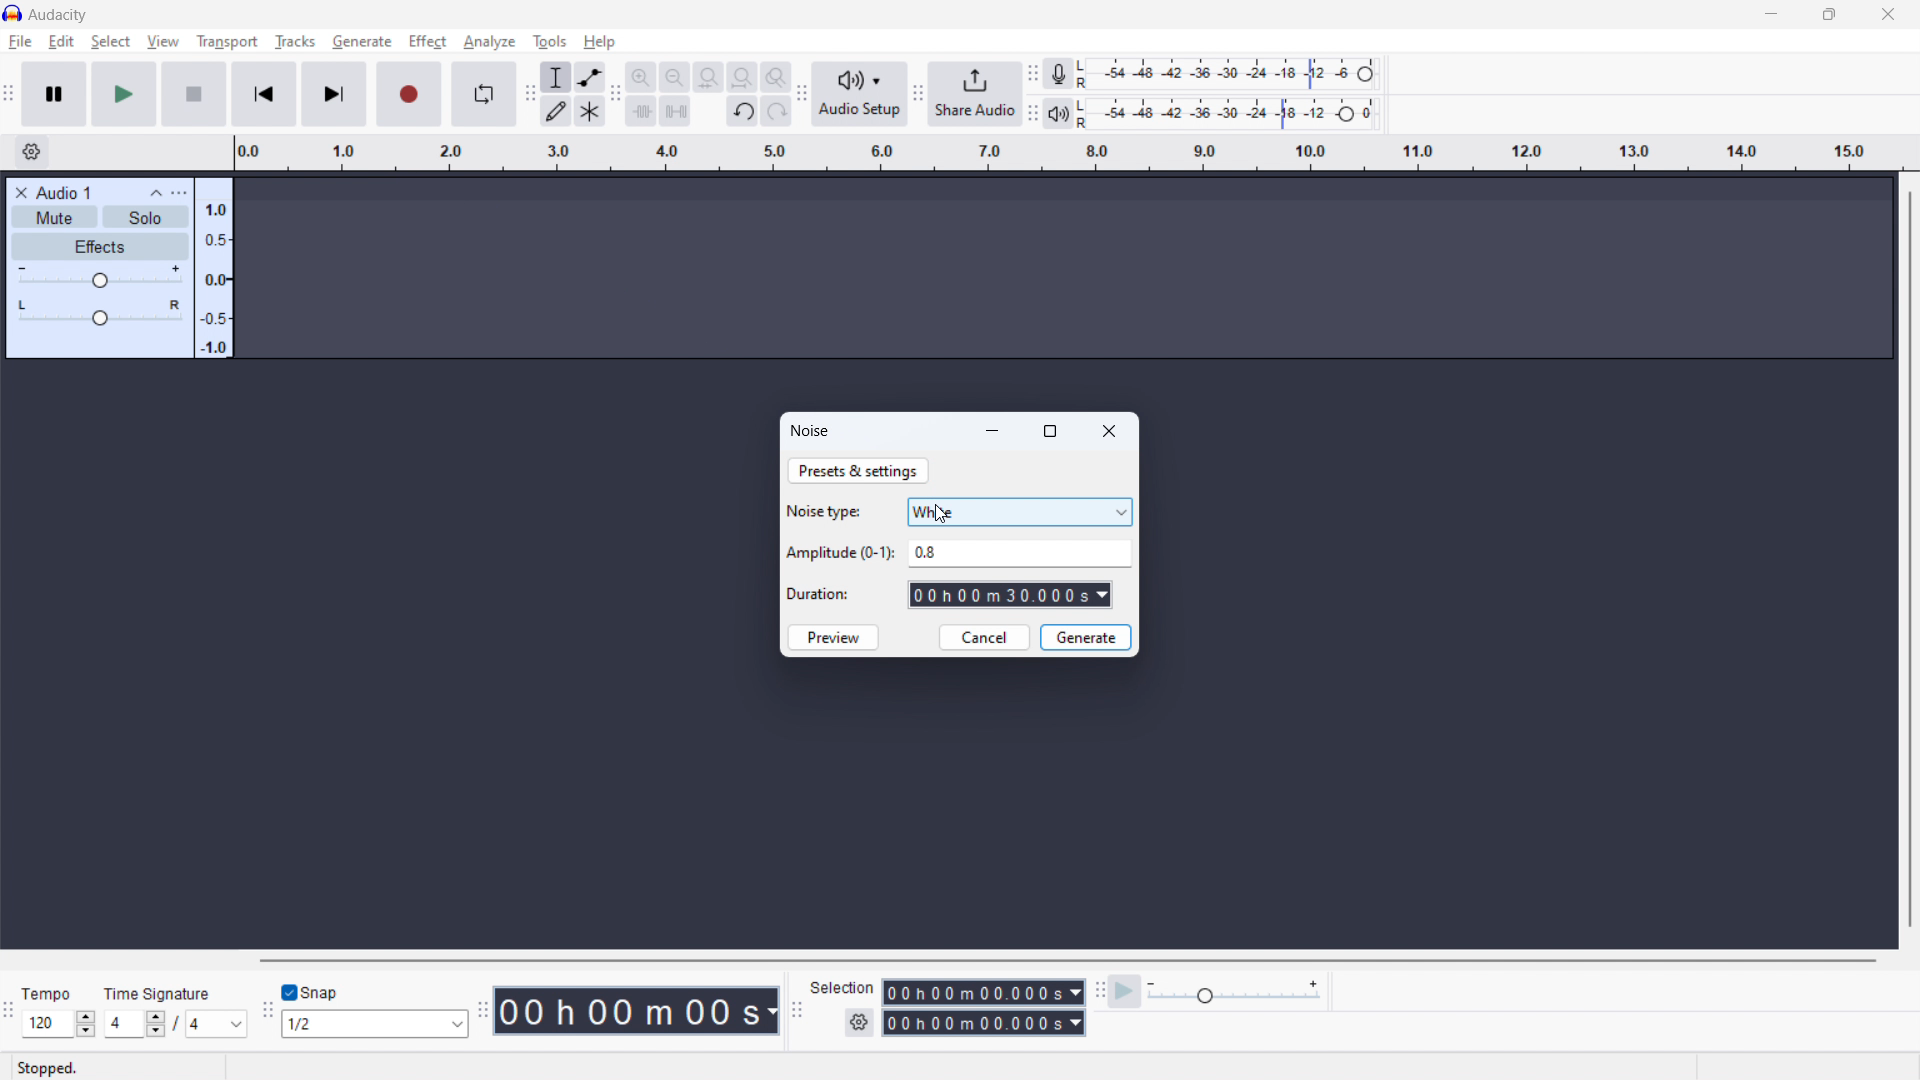 The height and width of the screenshot is (1080, 1920). Describe the element at coordinates (590, 77) in the screenshot. I see `enveloop tool` at that location.